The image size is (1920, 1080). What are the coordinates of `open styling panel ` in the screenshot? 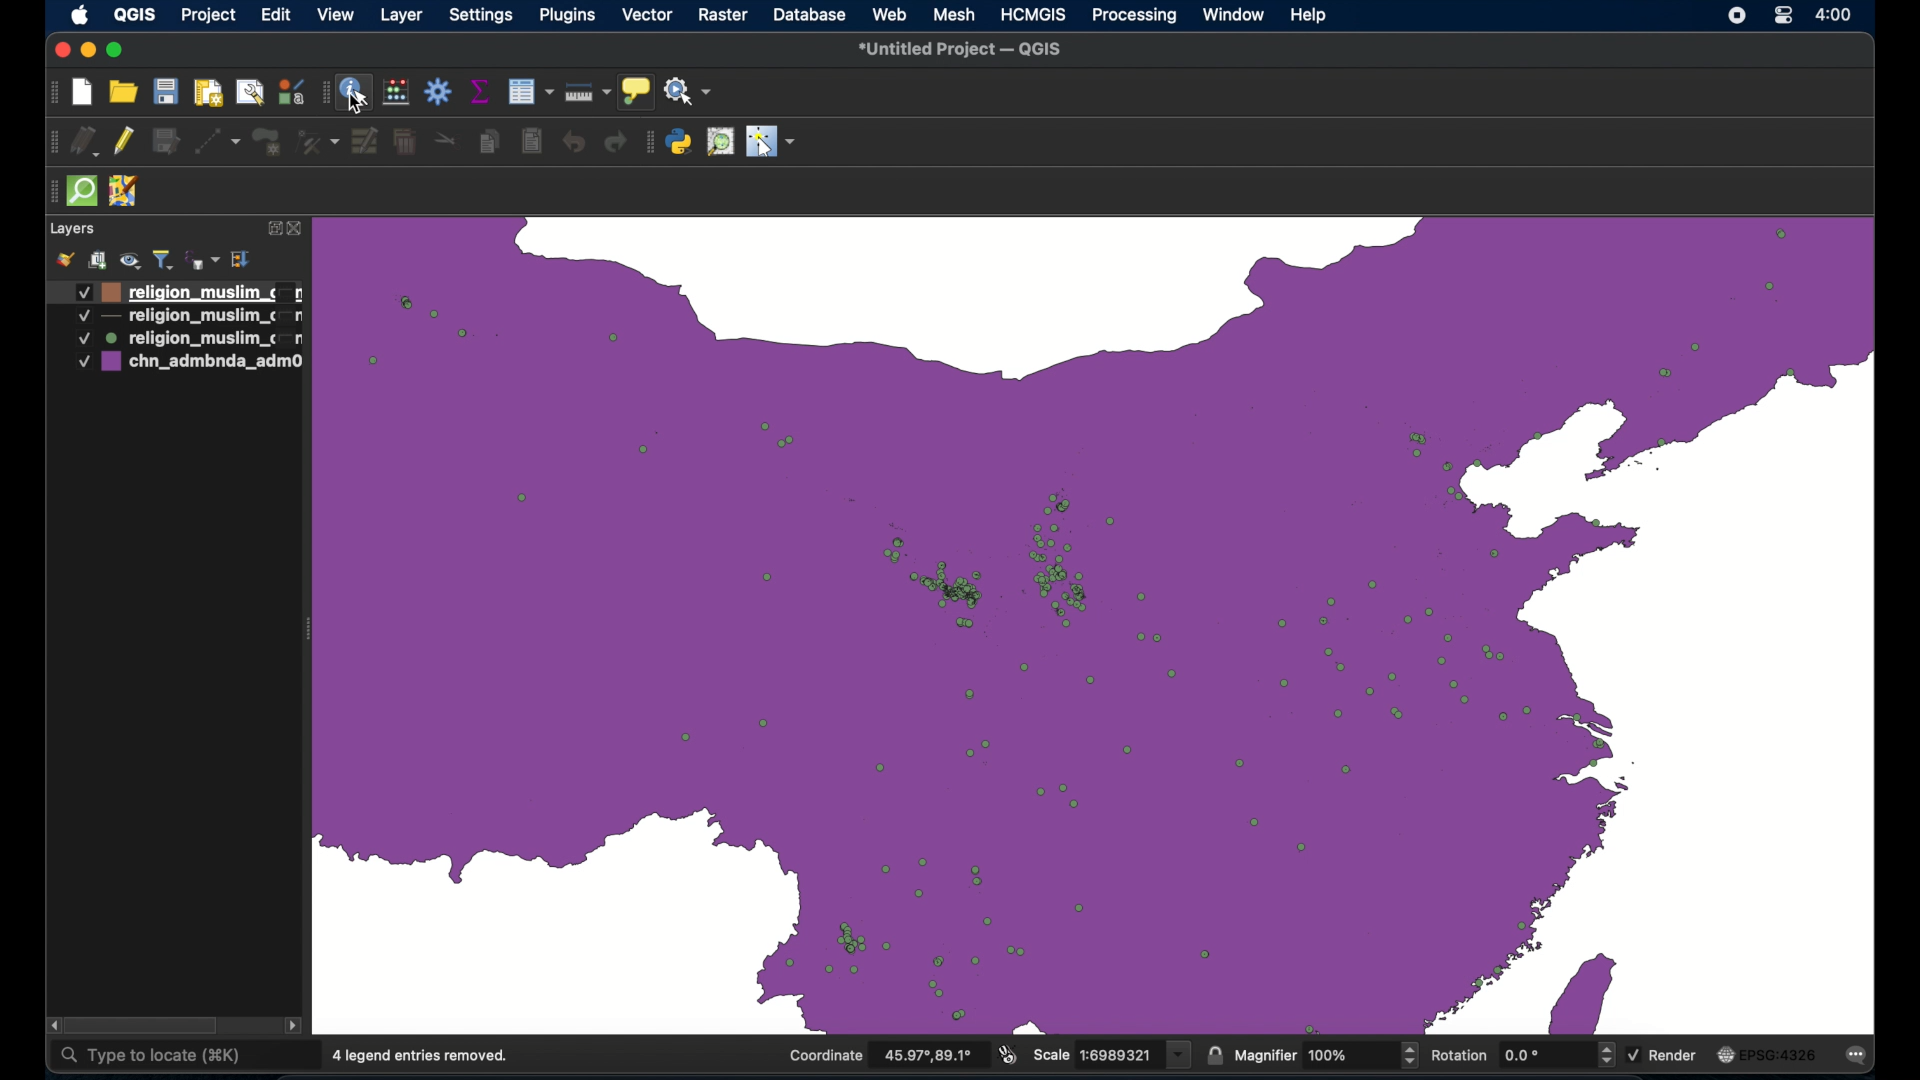 It's located at (65, 259).